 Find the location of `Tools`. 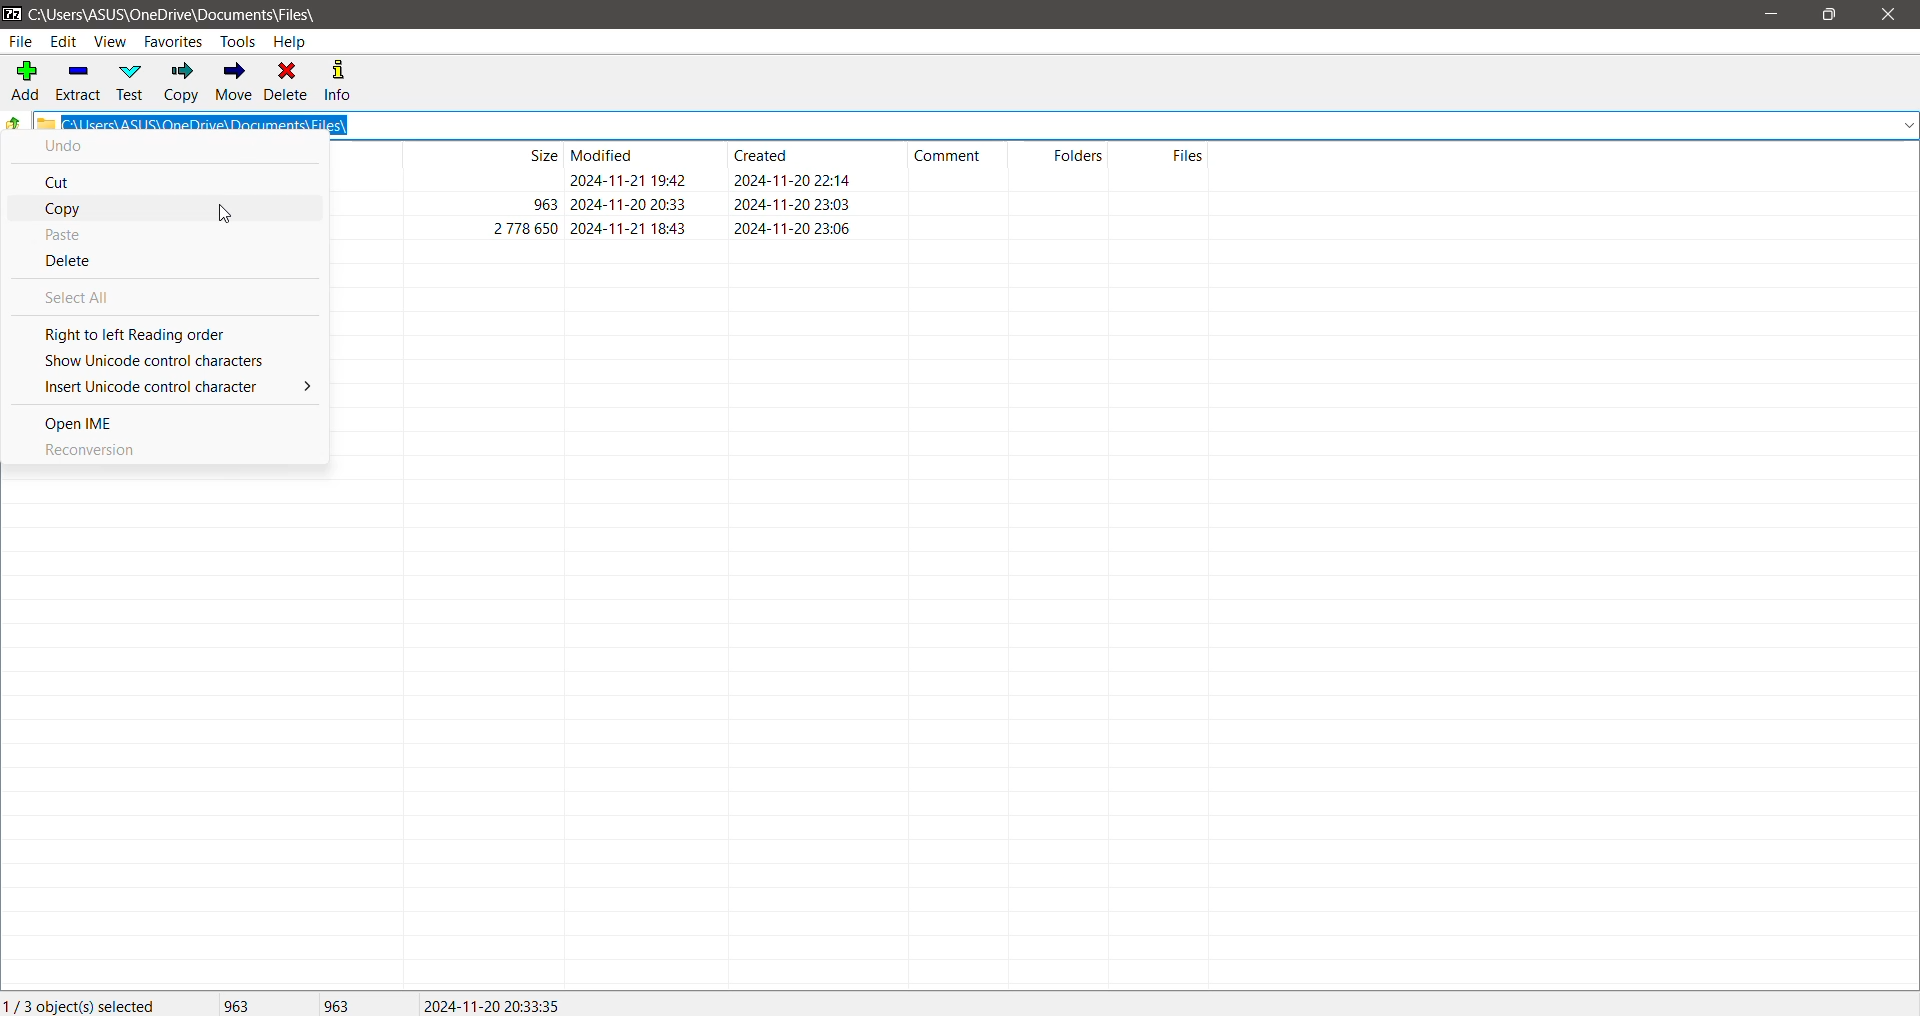

Tools is located at coordinates (237, 42).